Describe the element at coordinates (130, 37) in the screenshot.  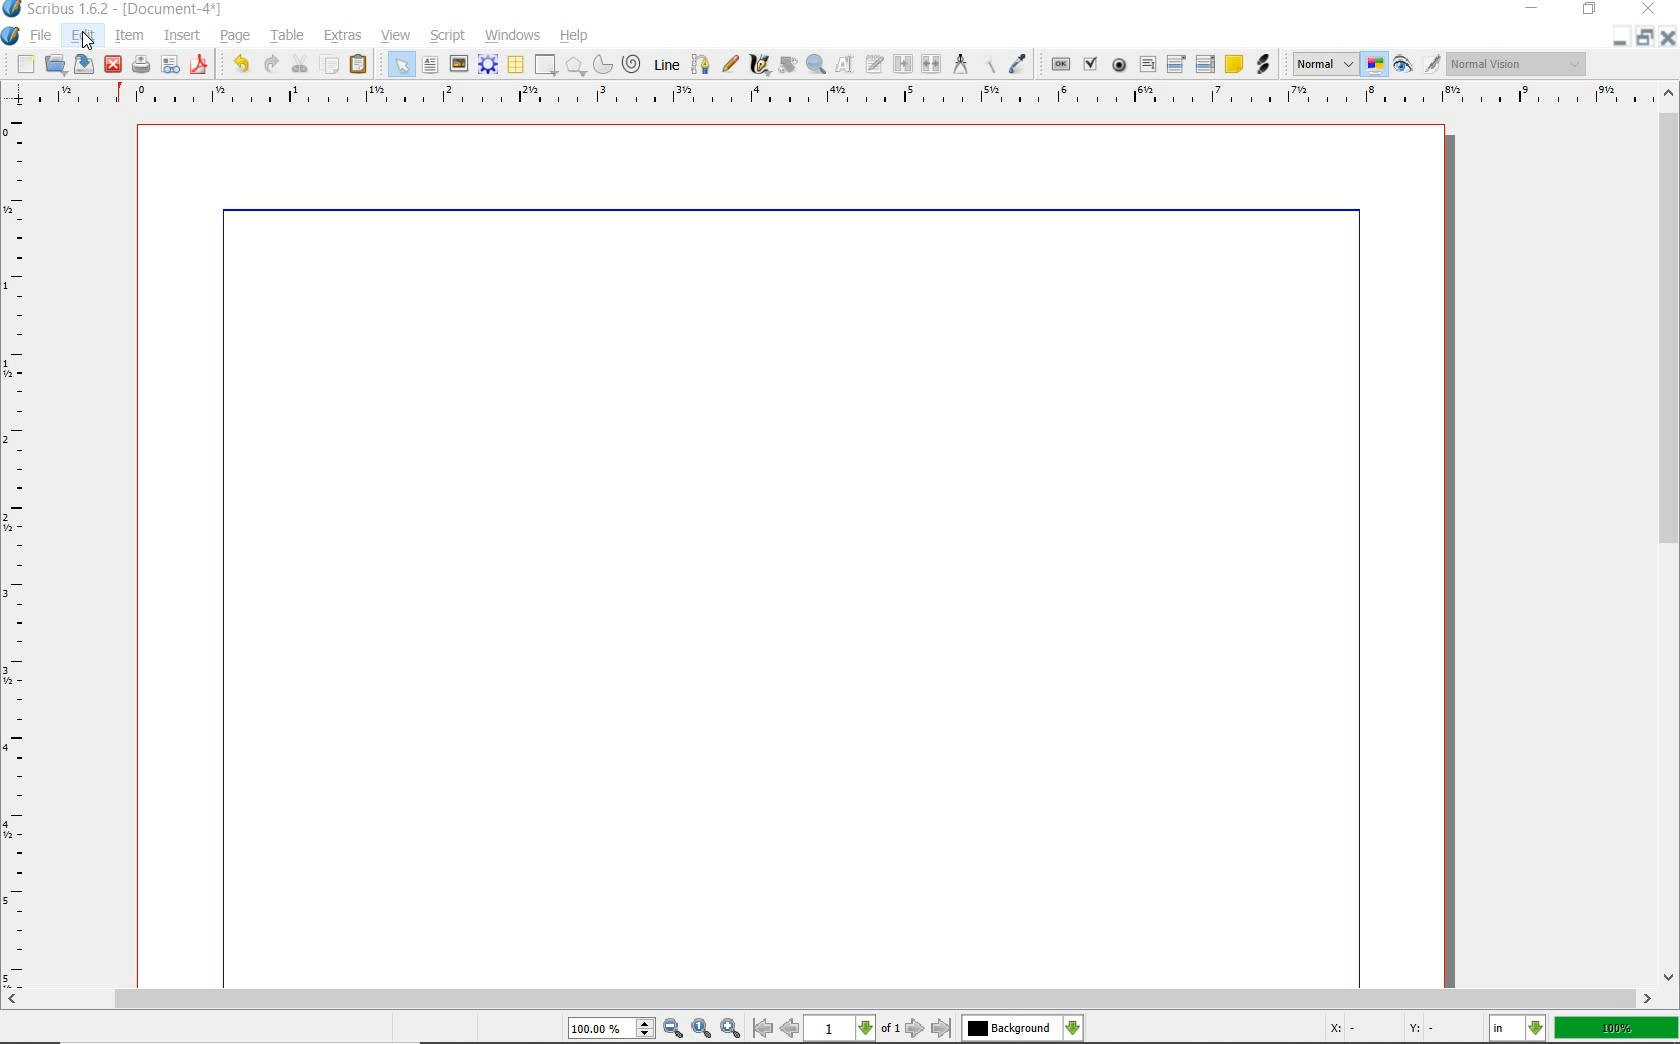
I see `item` at that location.